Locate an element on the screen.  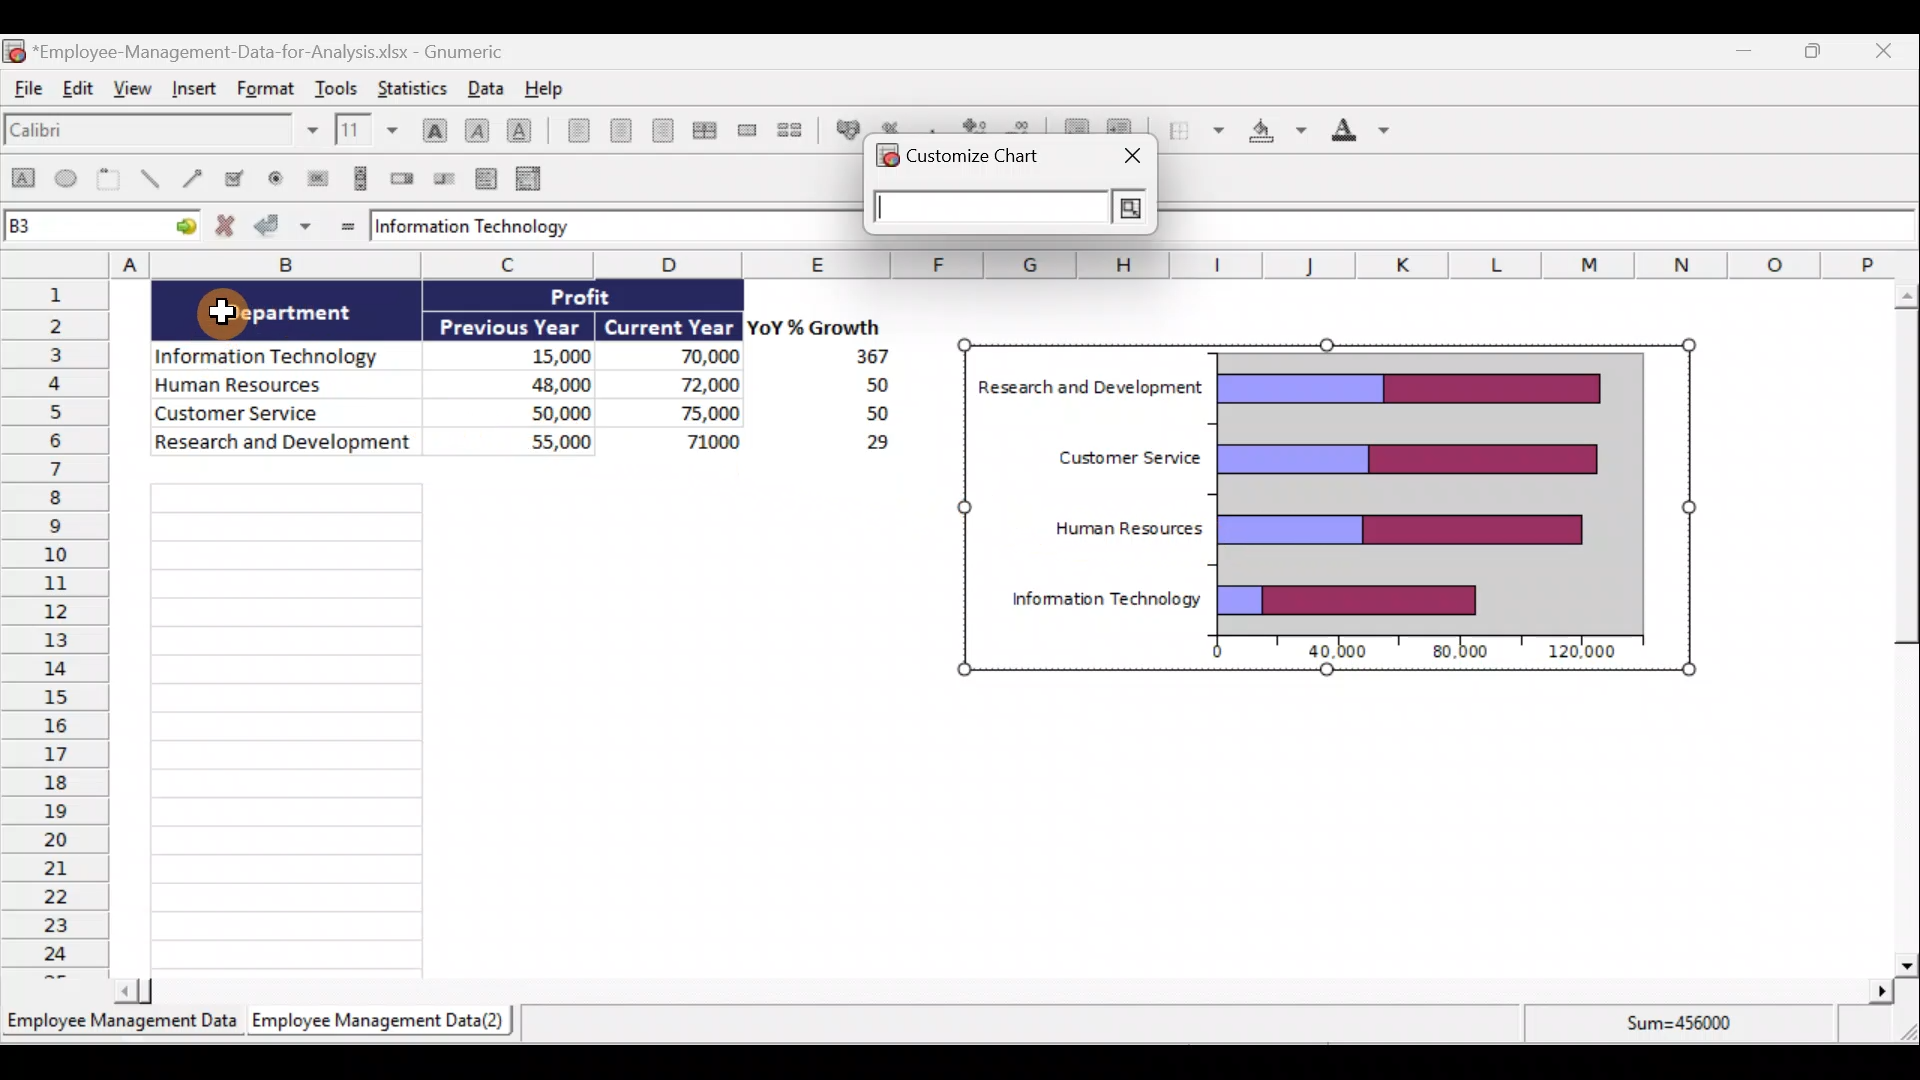
Decrease decimals is located at coordinates (1024, 127).